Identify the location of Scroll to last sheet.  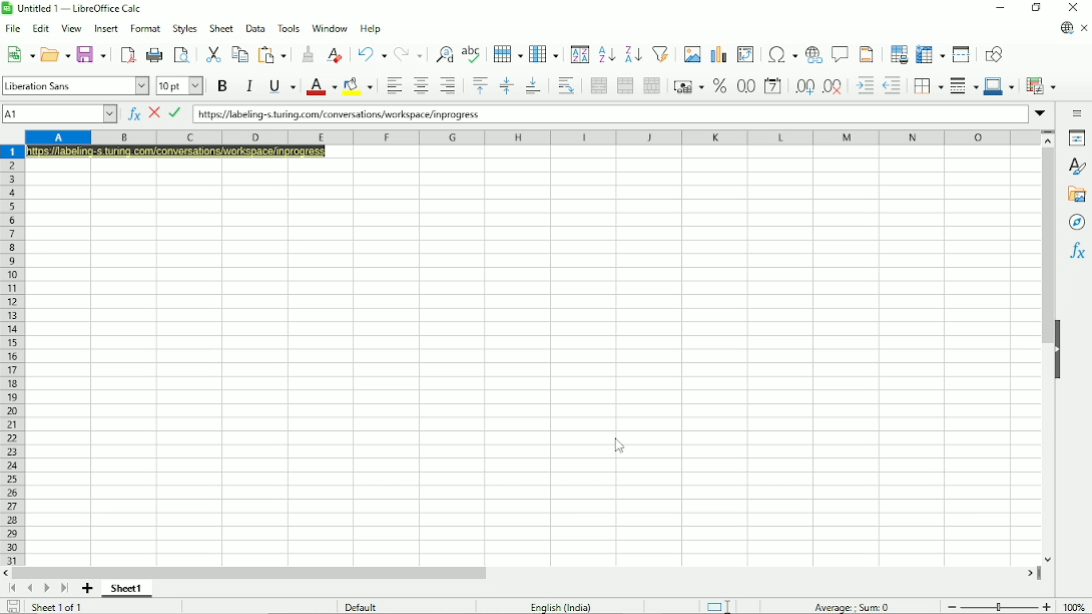
(63, 589).